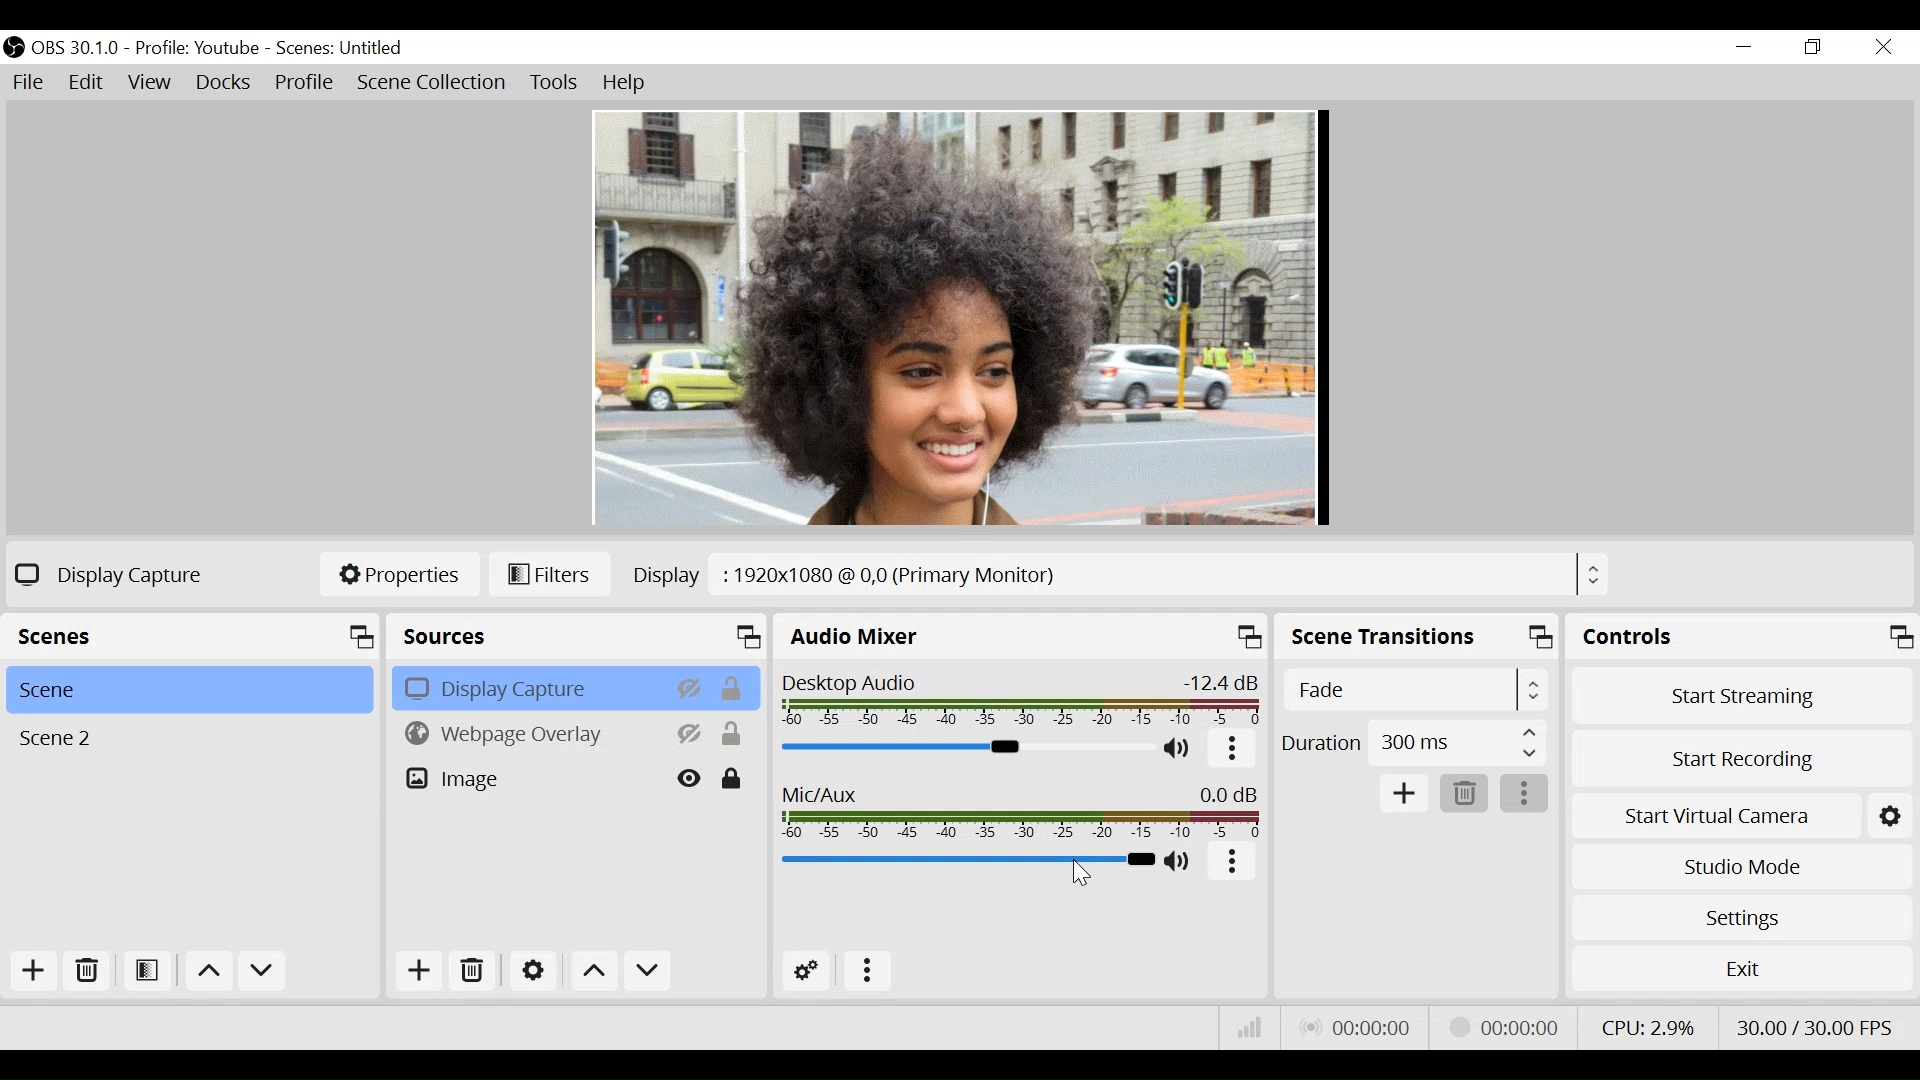  What do you see at coordinates (38, 971) in the screenshot?
I see `Add` at bounding box center [38, 971].